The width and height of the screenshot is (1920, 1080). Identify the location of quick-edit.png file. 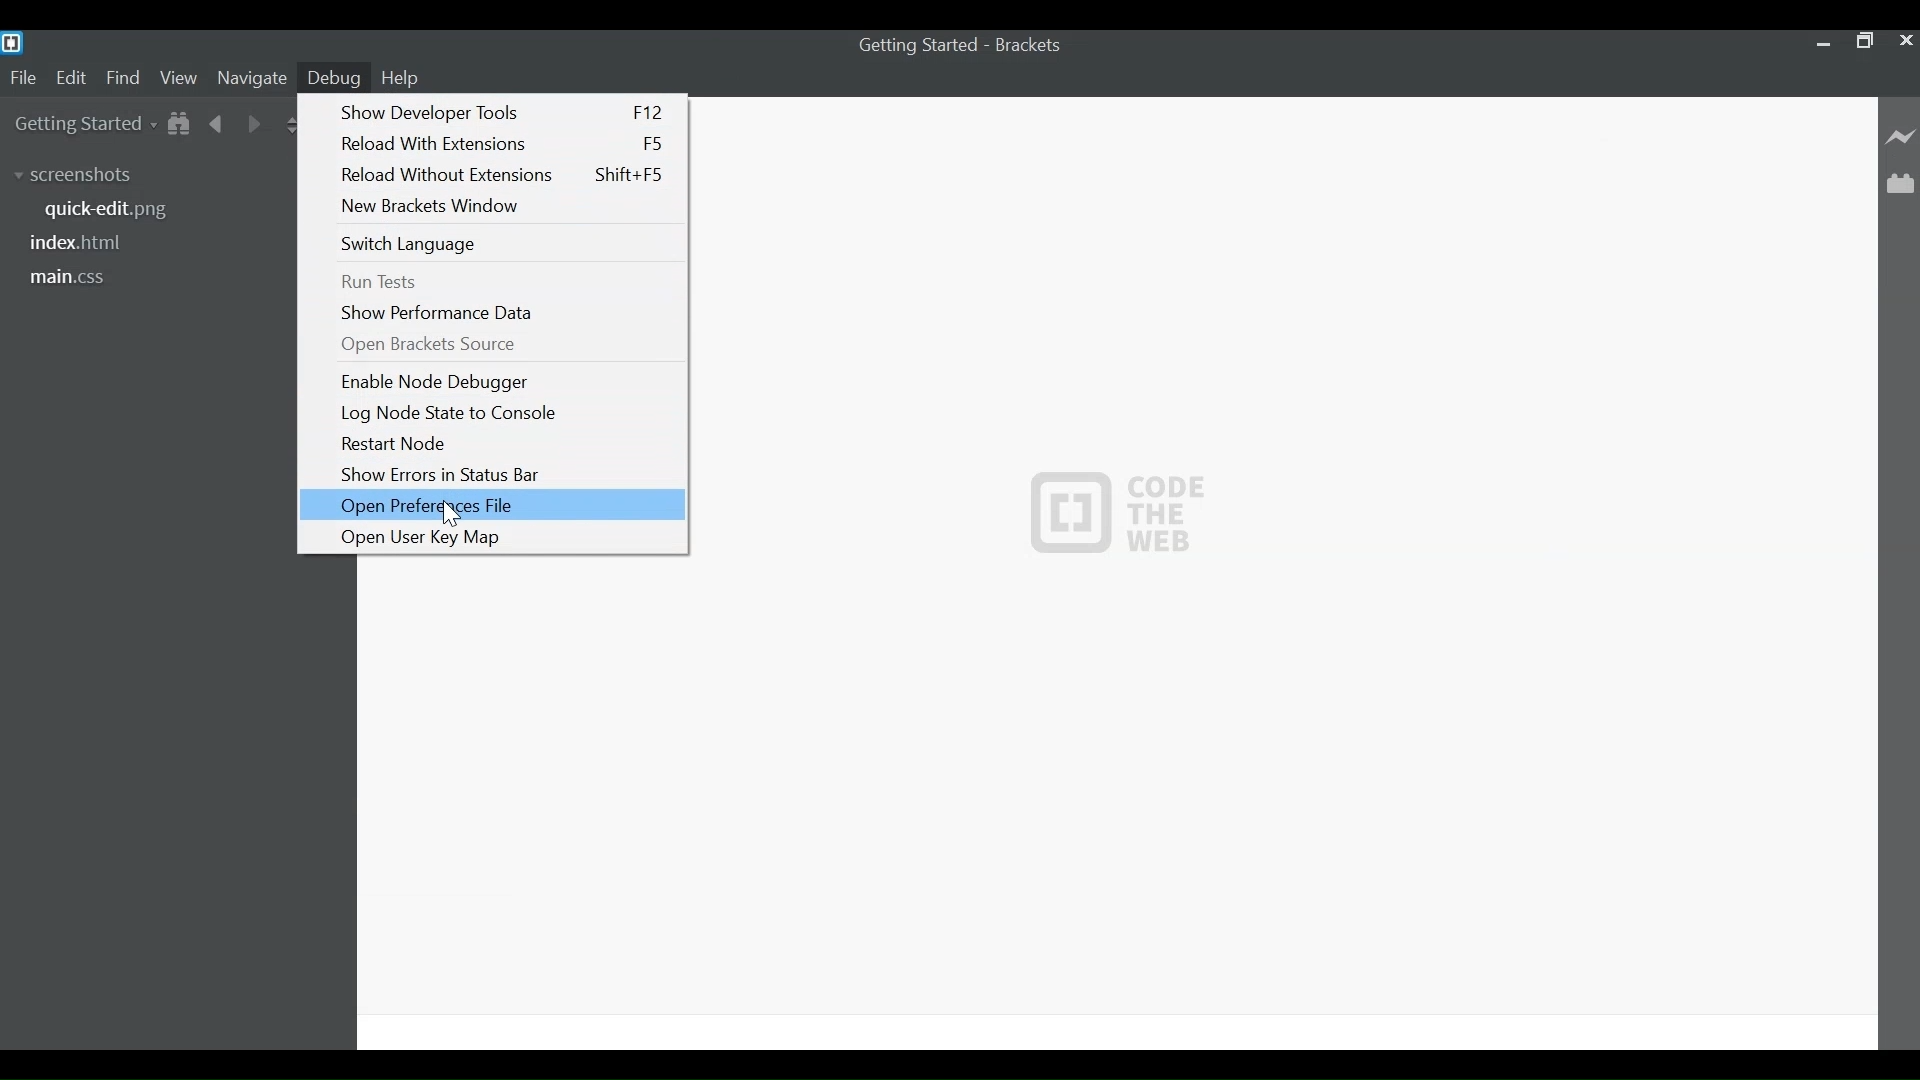
(118, 211).